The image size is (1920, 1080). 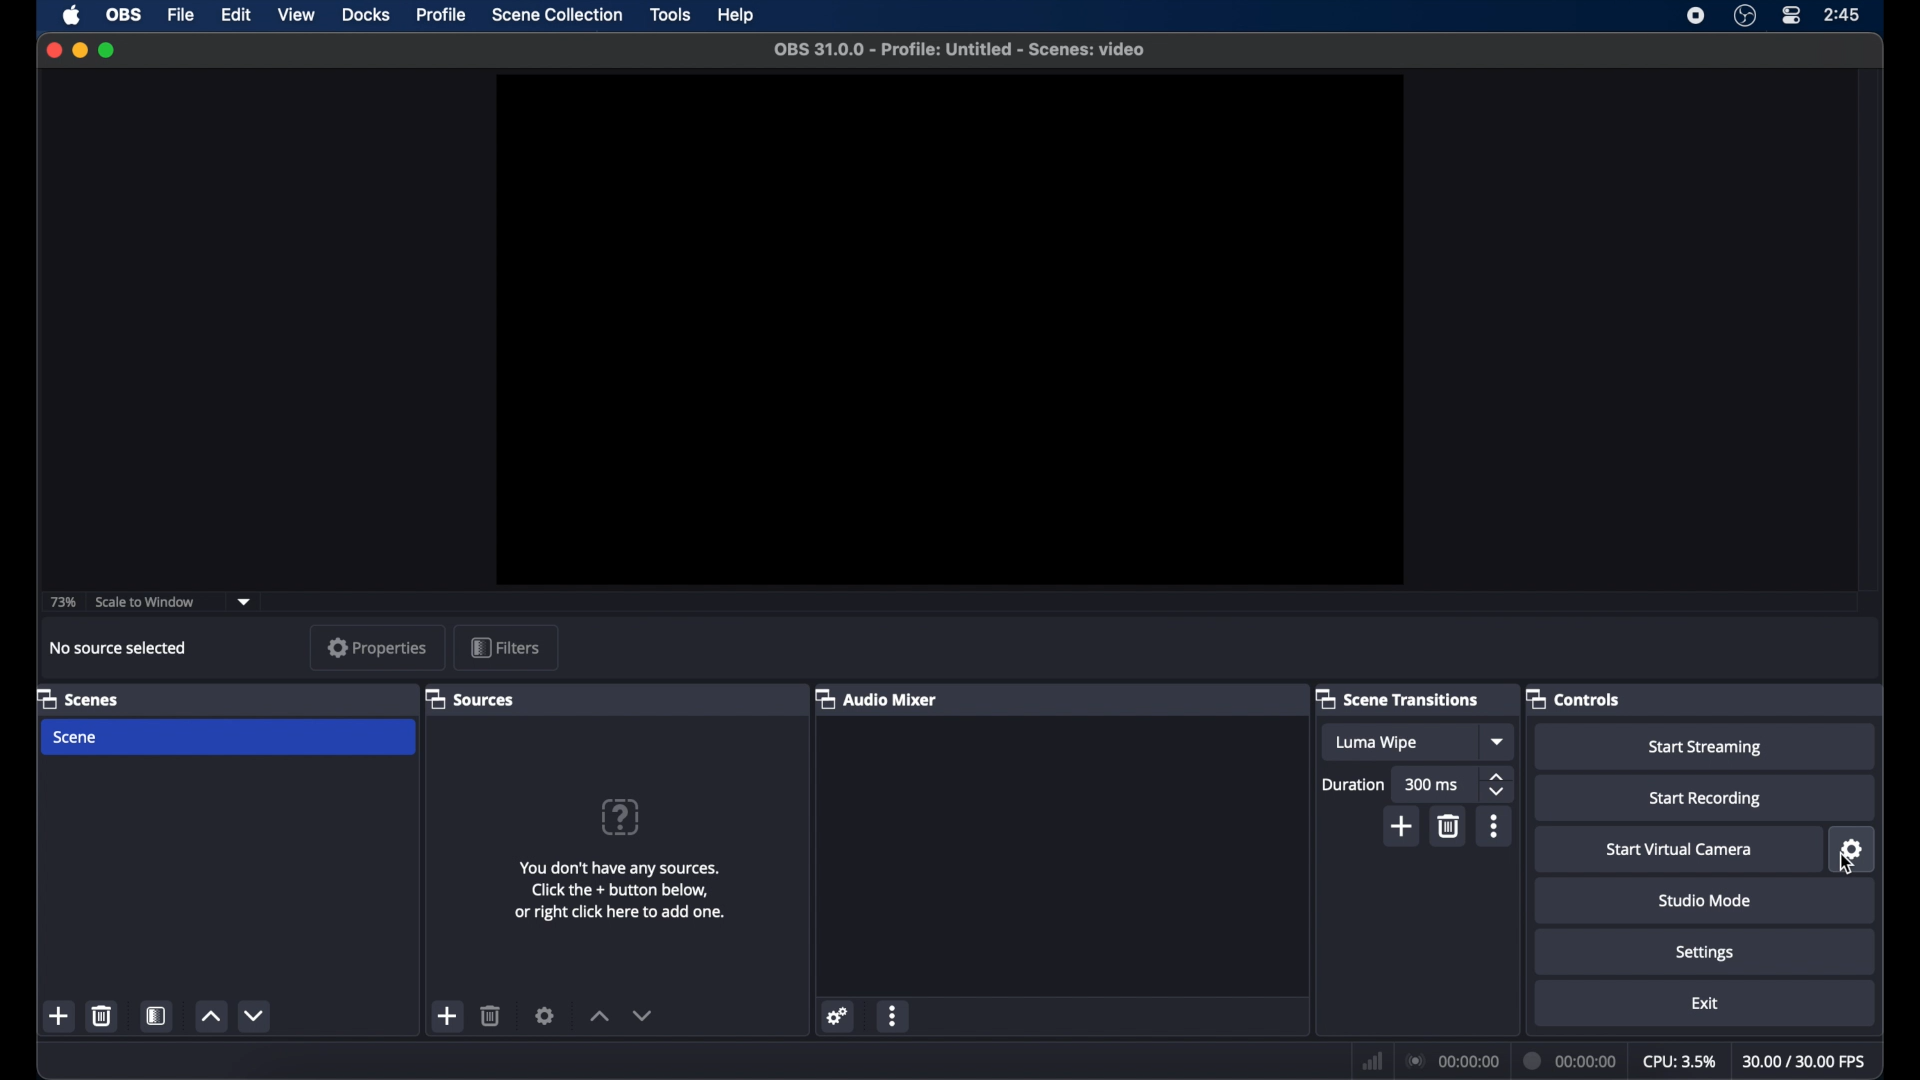 I want to click on start recording, so click(x=1708, y=798).